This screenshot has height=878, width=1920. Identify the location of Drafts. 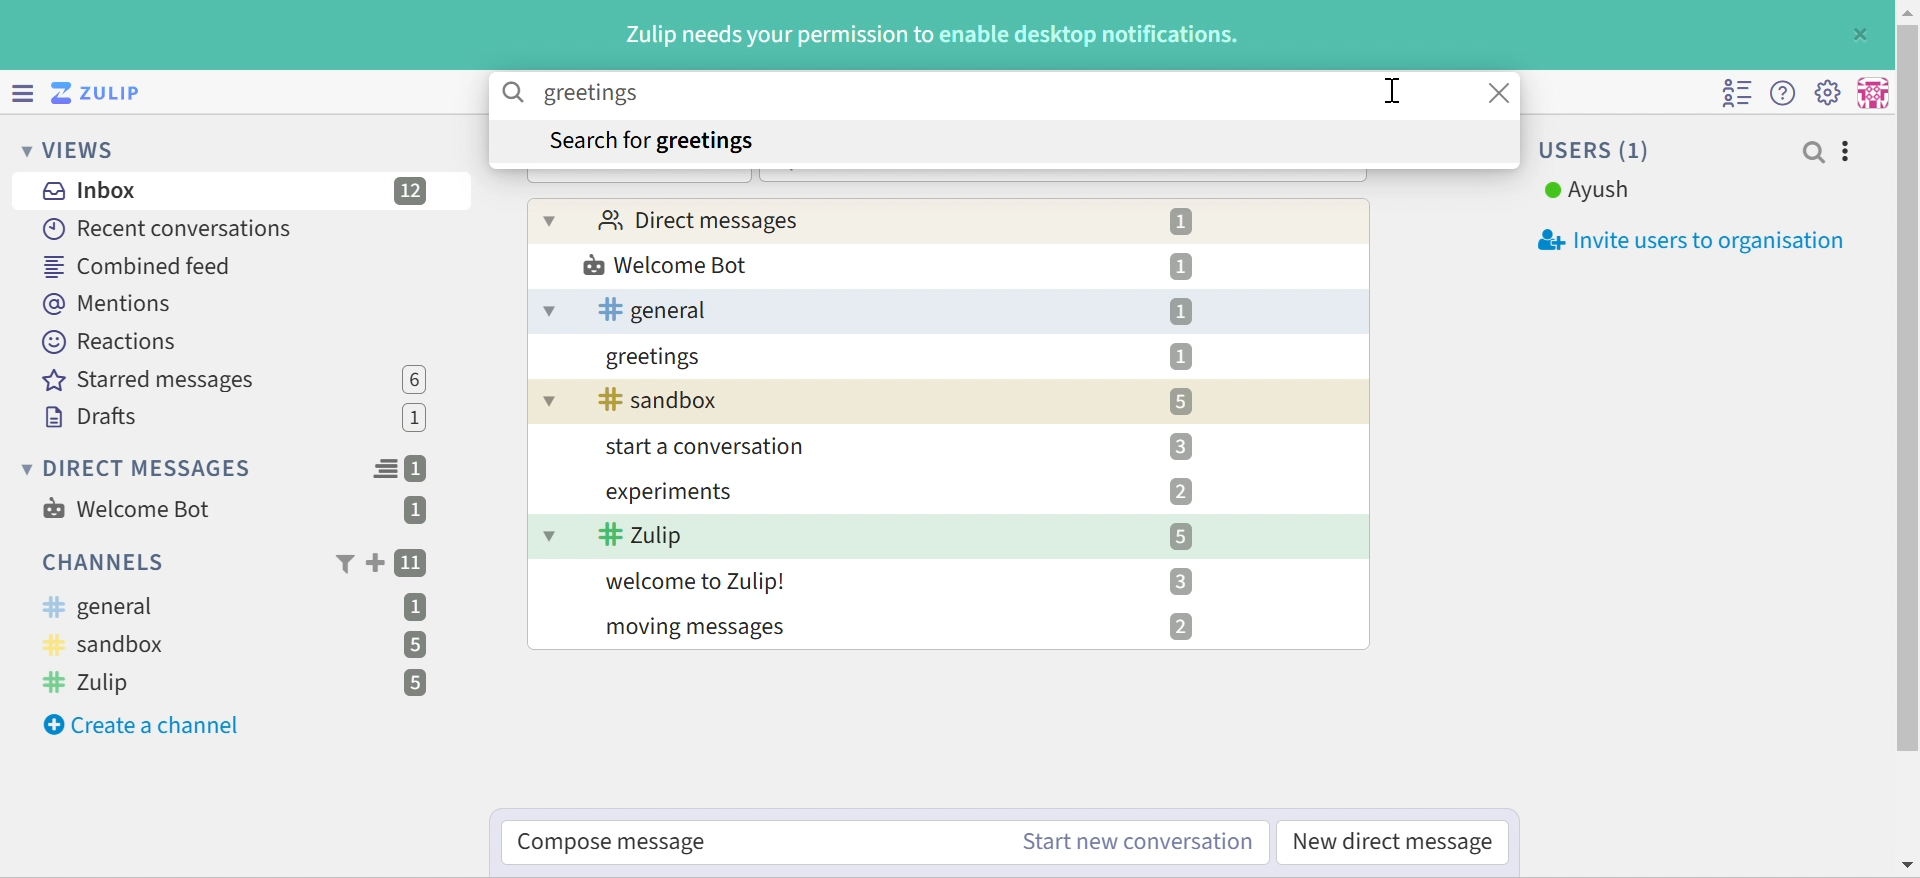
(91, 417).